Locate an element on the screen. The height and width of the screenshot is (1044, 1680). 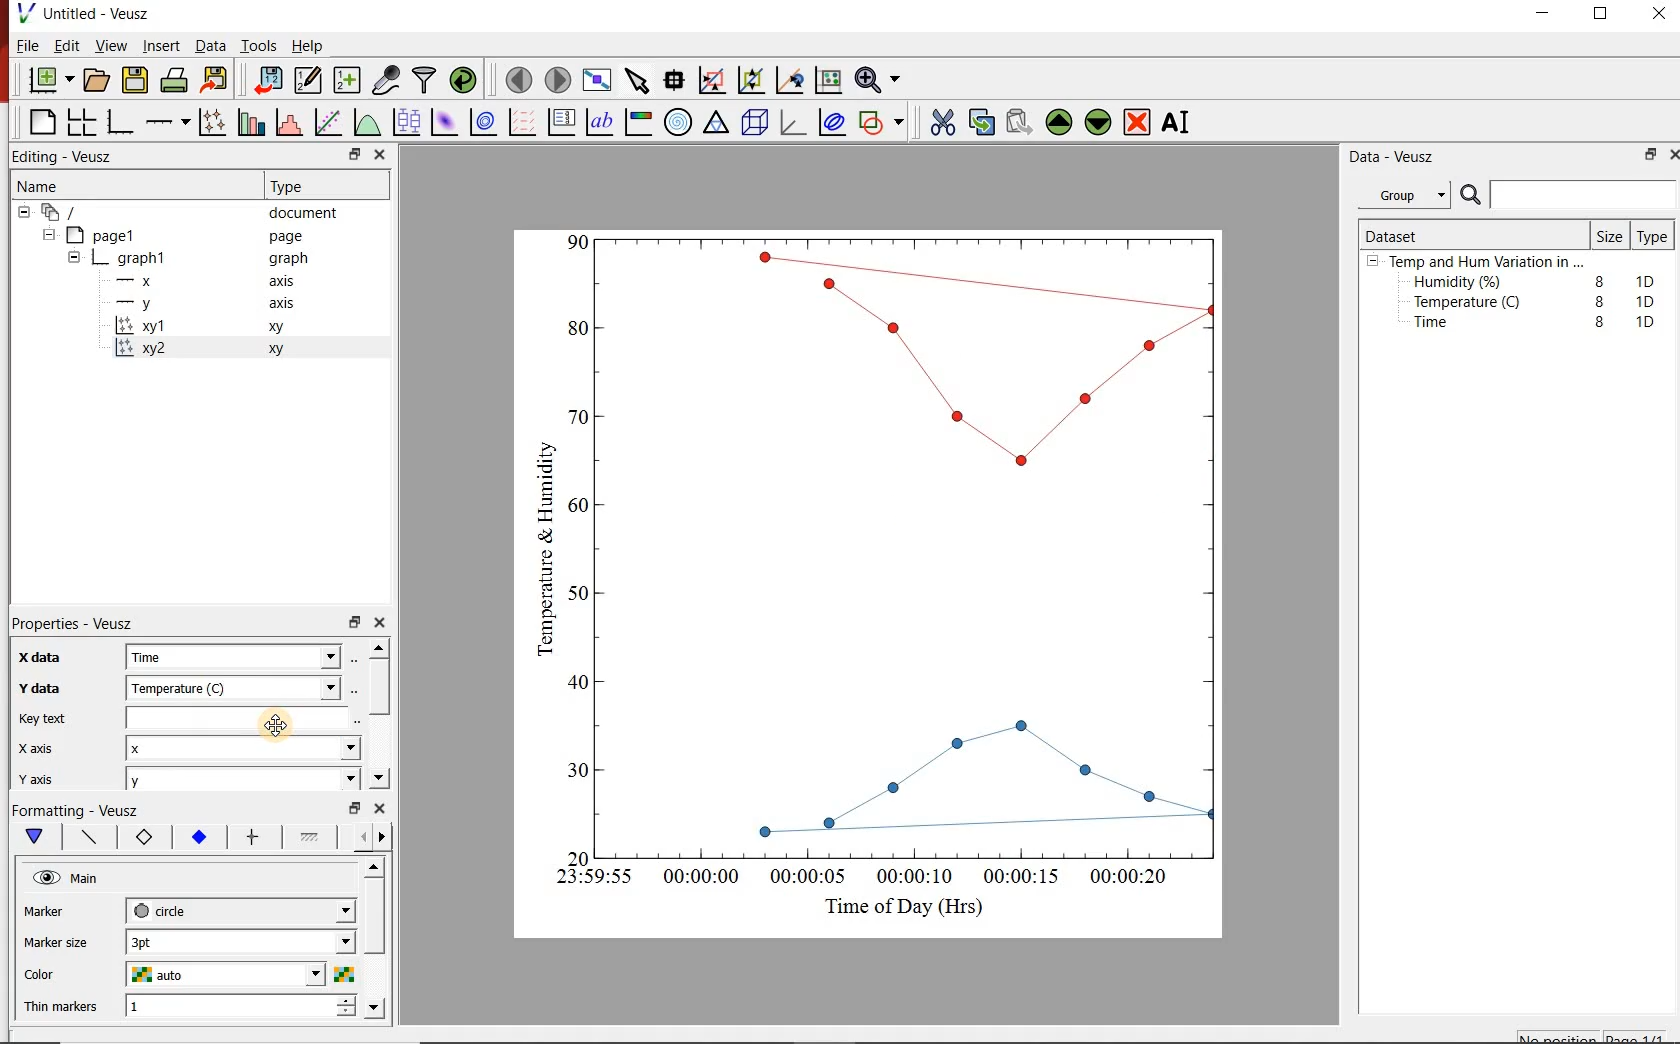
restore down is located at coordinates (353, 623).